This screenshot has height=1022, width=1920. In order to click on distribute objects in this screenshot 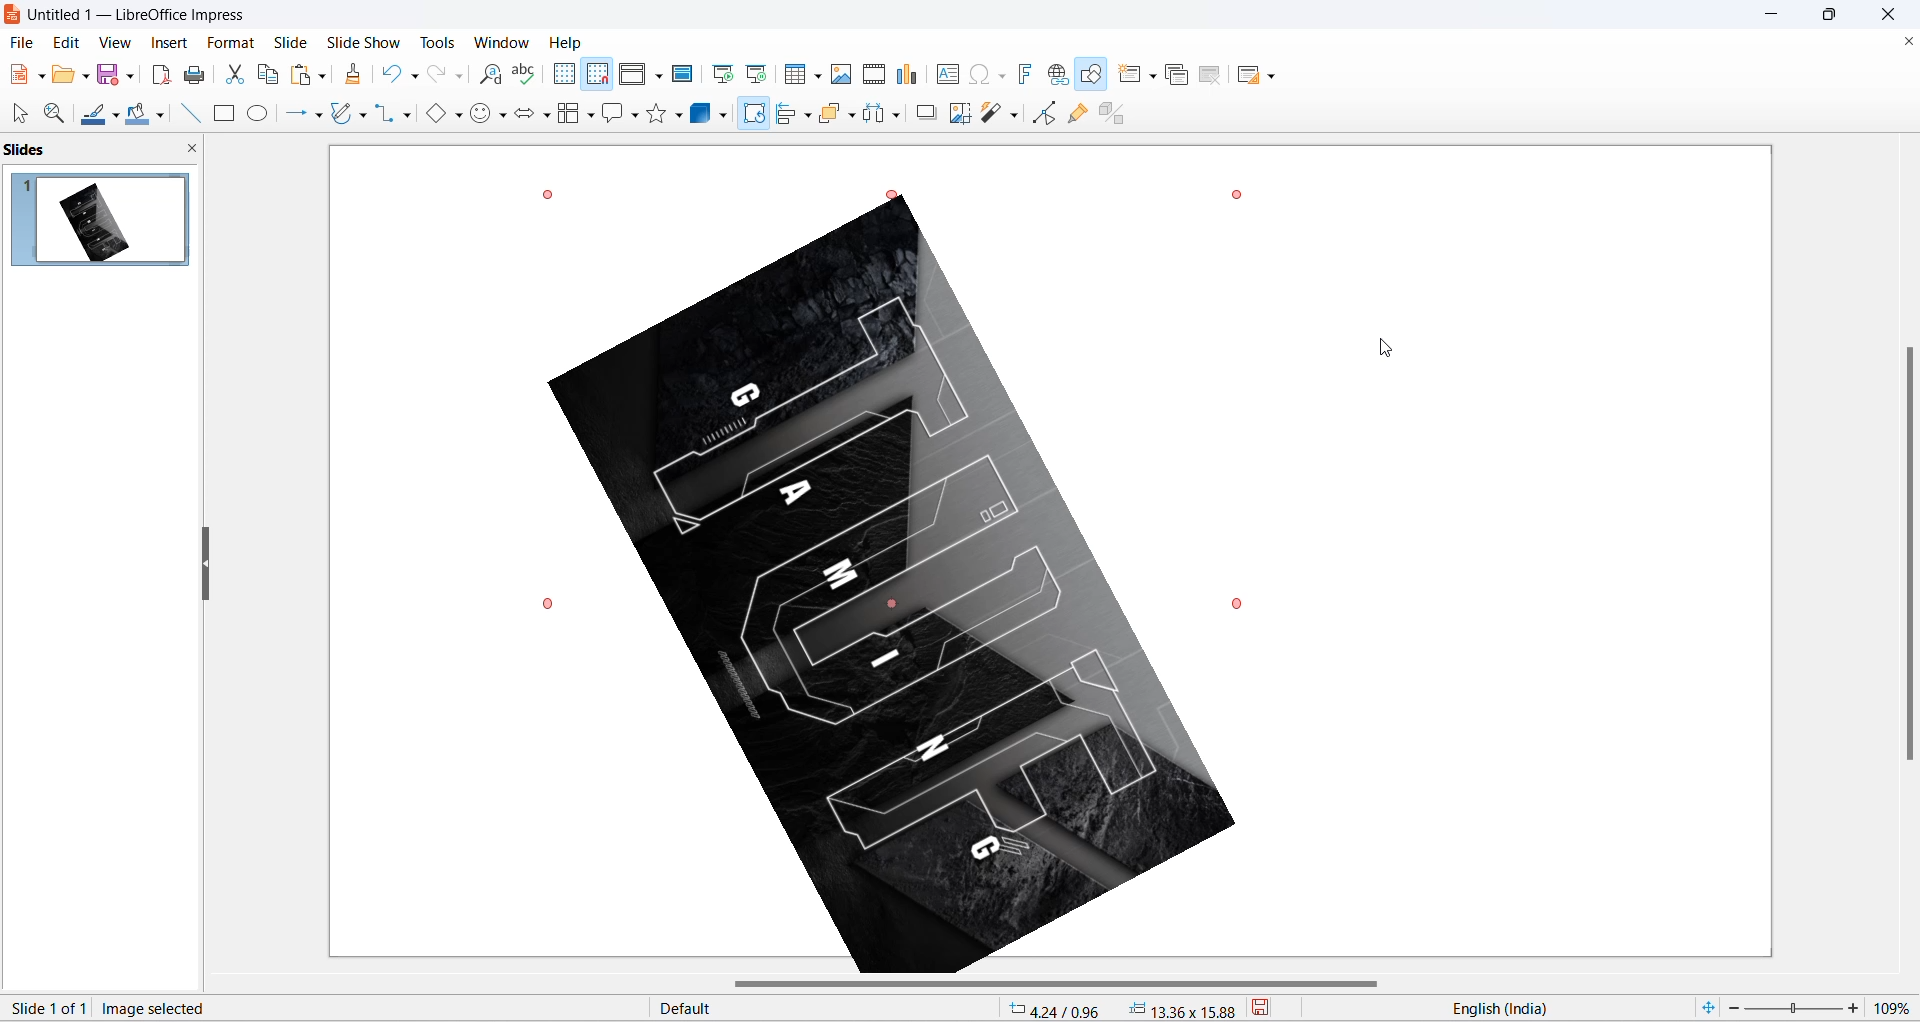, I will do `click(875, 115)`.